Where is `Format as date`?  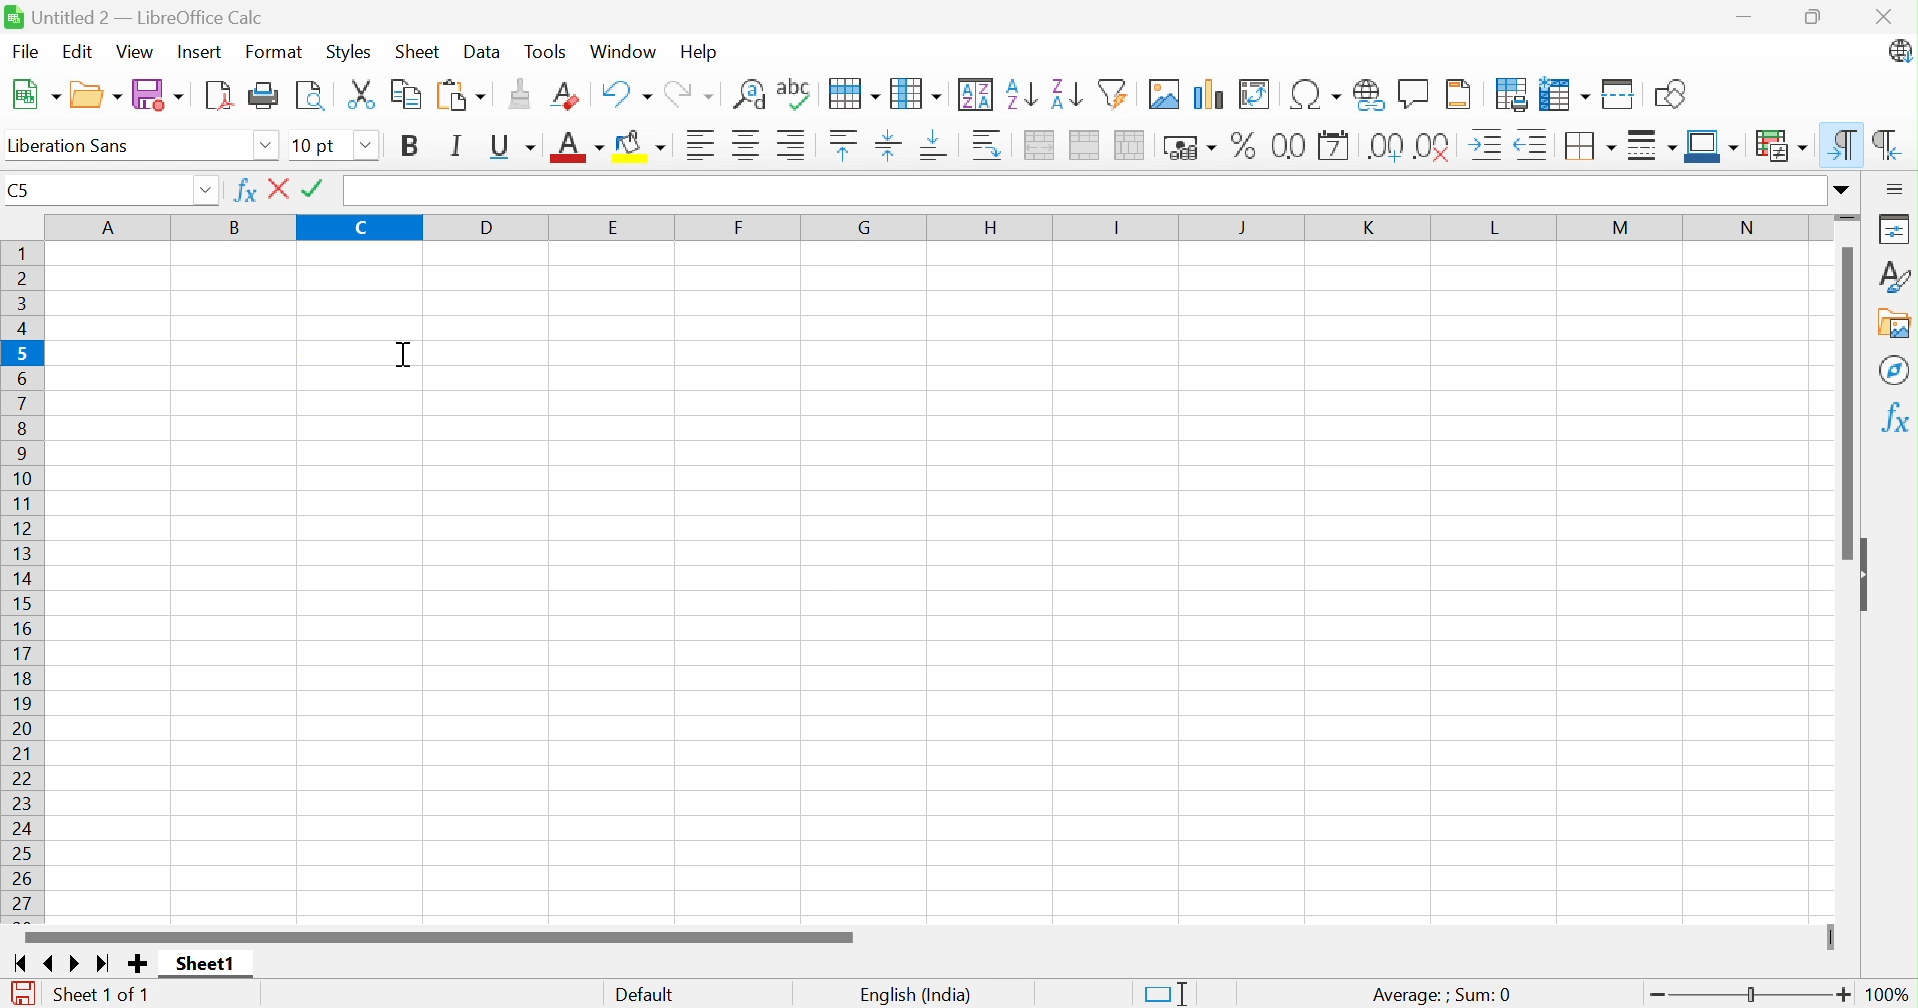
Format as date is located at coordinates (1333, 147).